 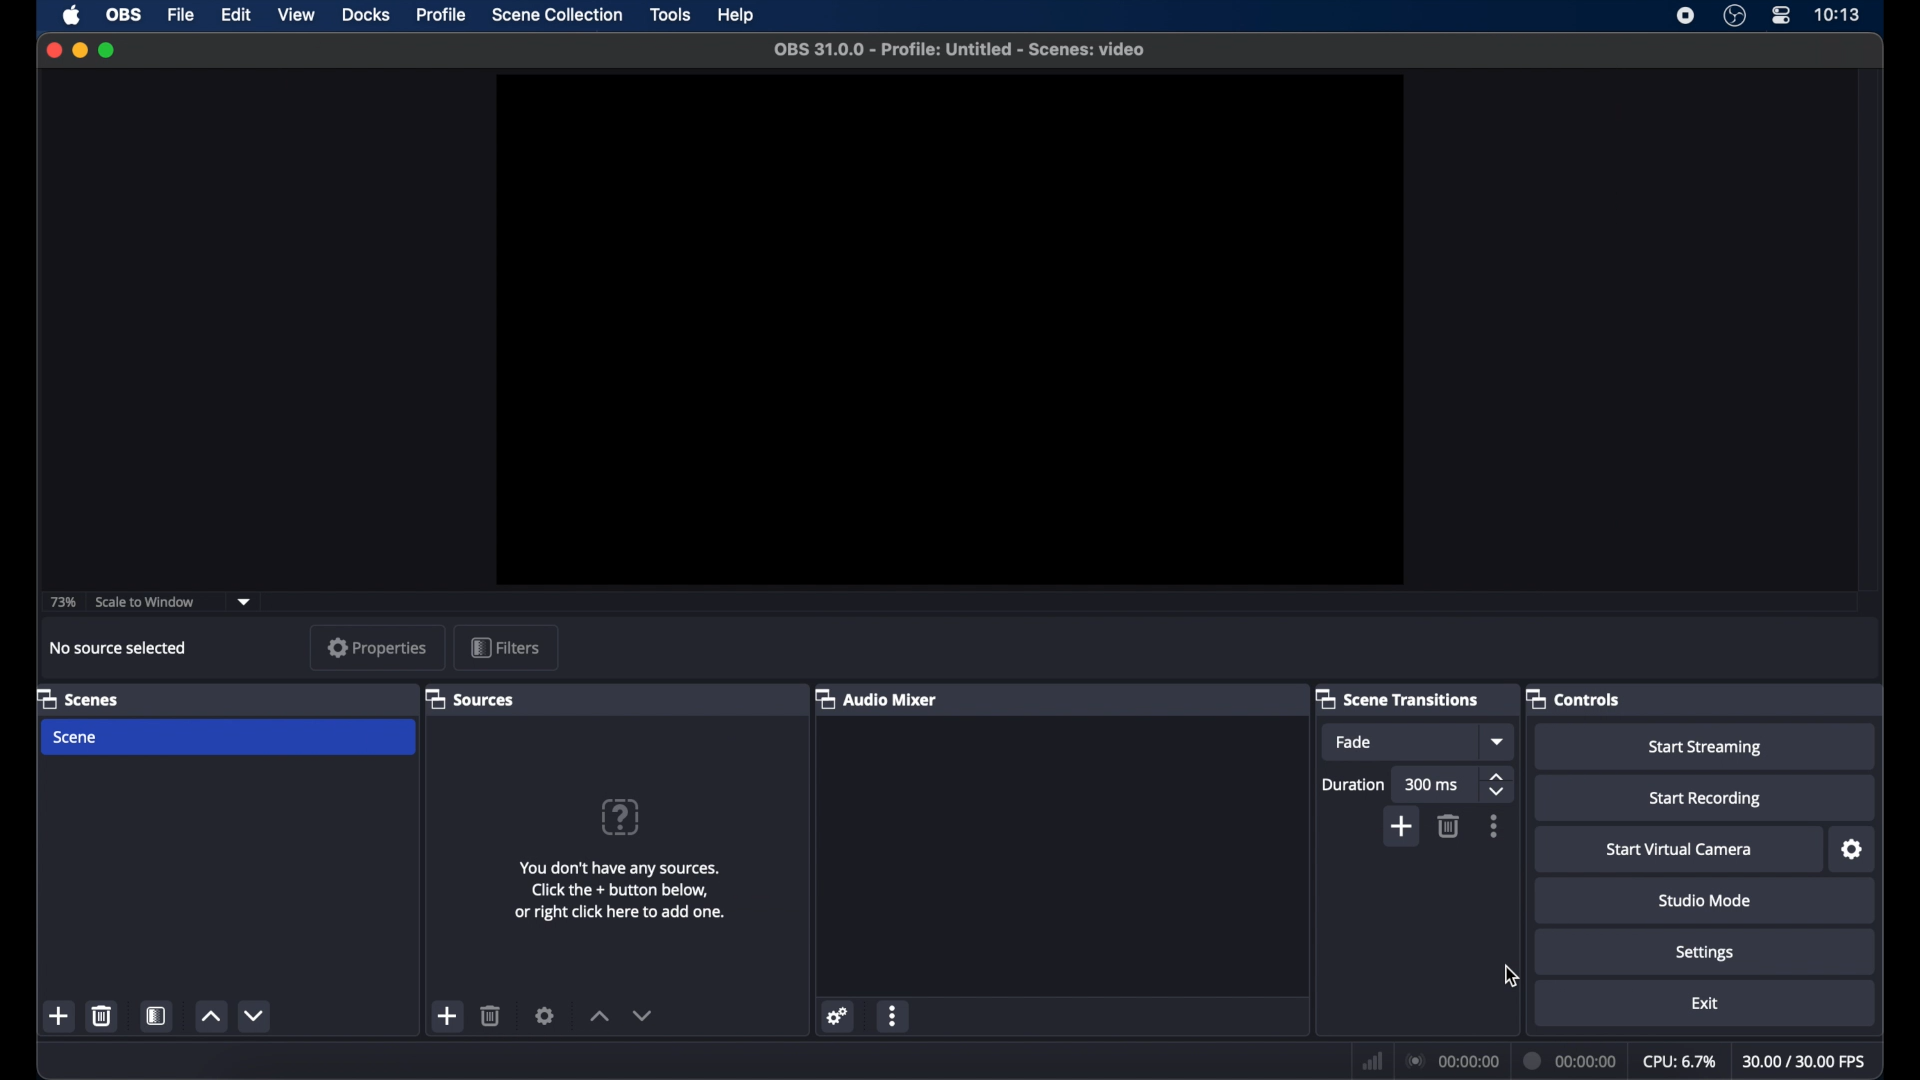 What do you see at coordinates (1352, 786) in the screenshot?
I see `duration` at bounding box center [1352, 786].